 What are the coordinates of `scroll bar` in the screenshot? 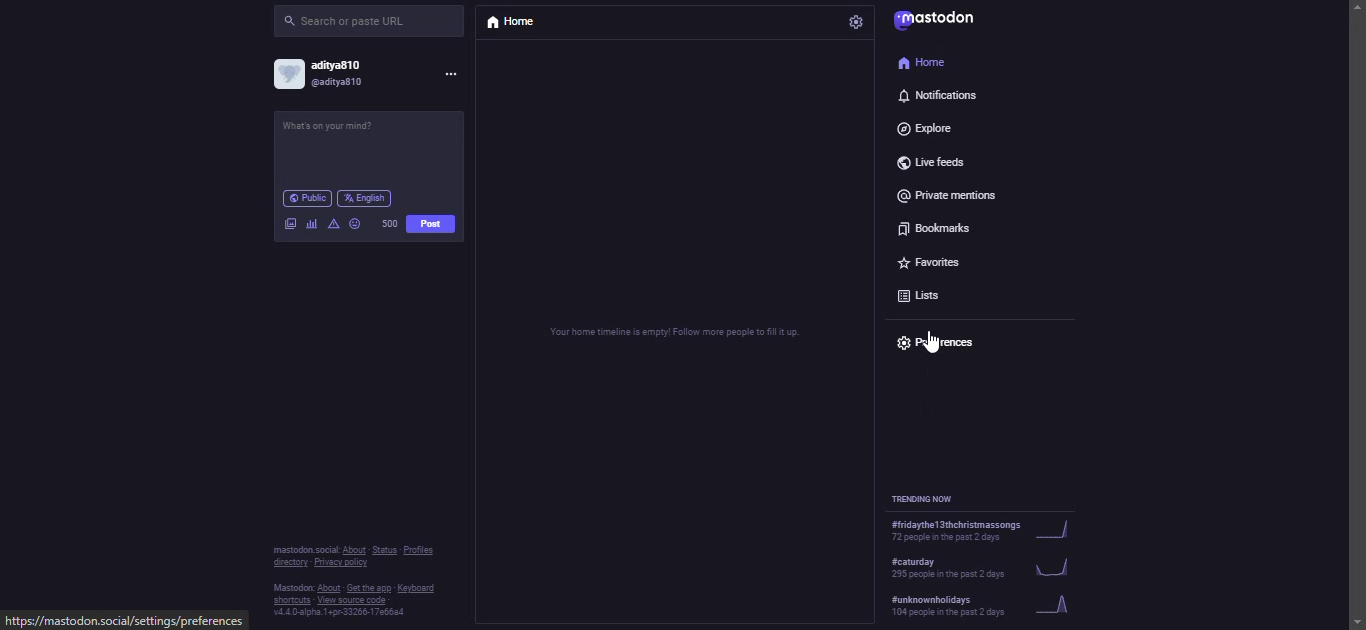 It's located at (1358, 297).